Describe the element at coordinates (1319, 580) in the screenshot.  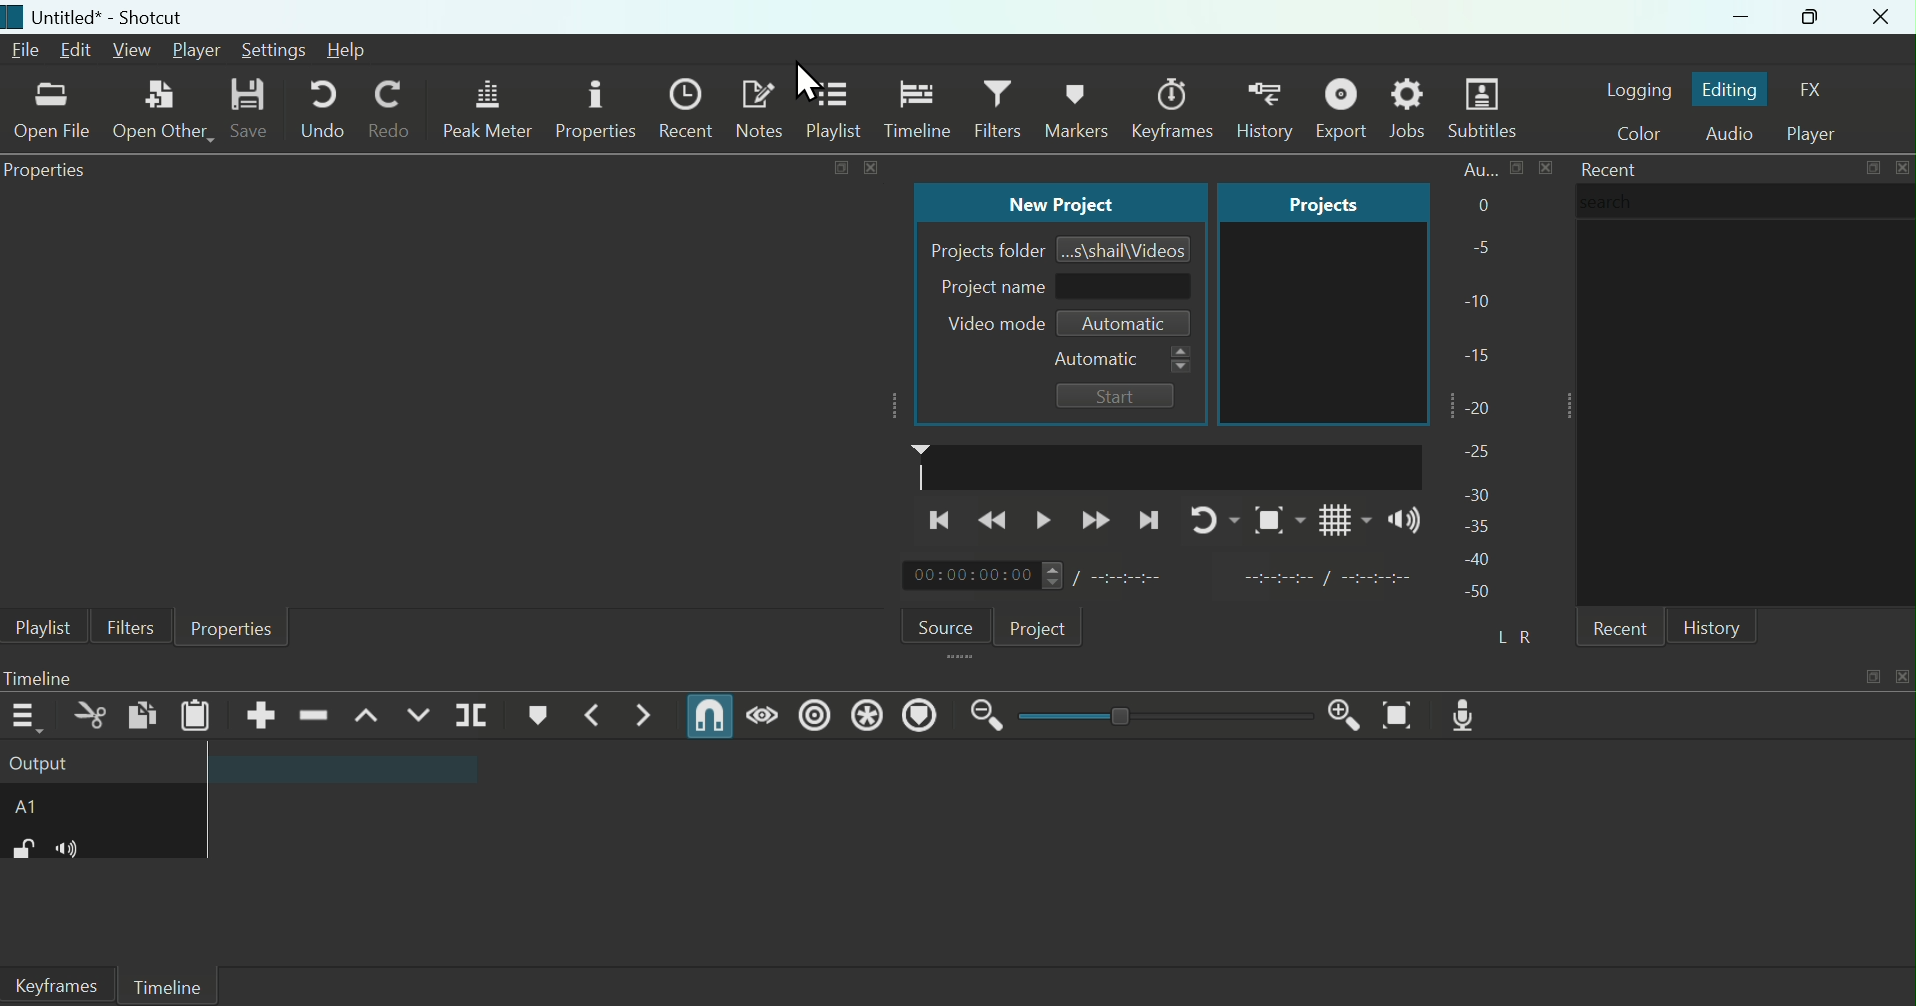
I see `in point` at that location.